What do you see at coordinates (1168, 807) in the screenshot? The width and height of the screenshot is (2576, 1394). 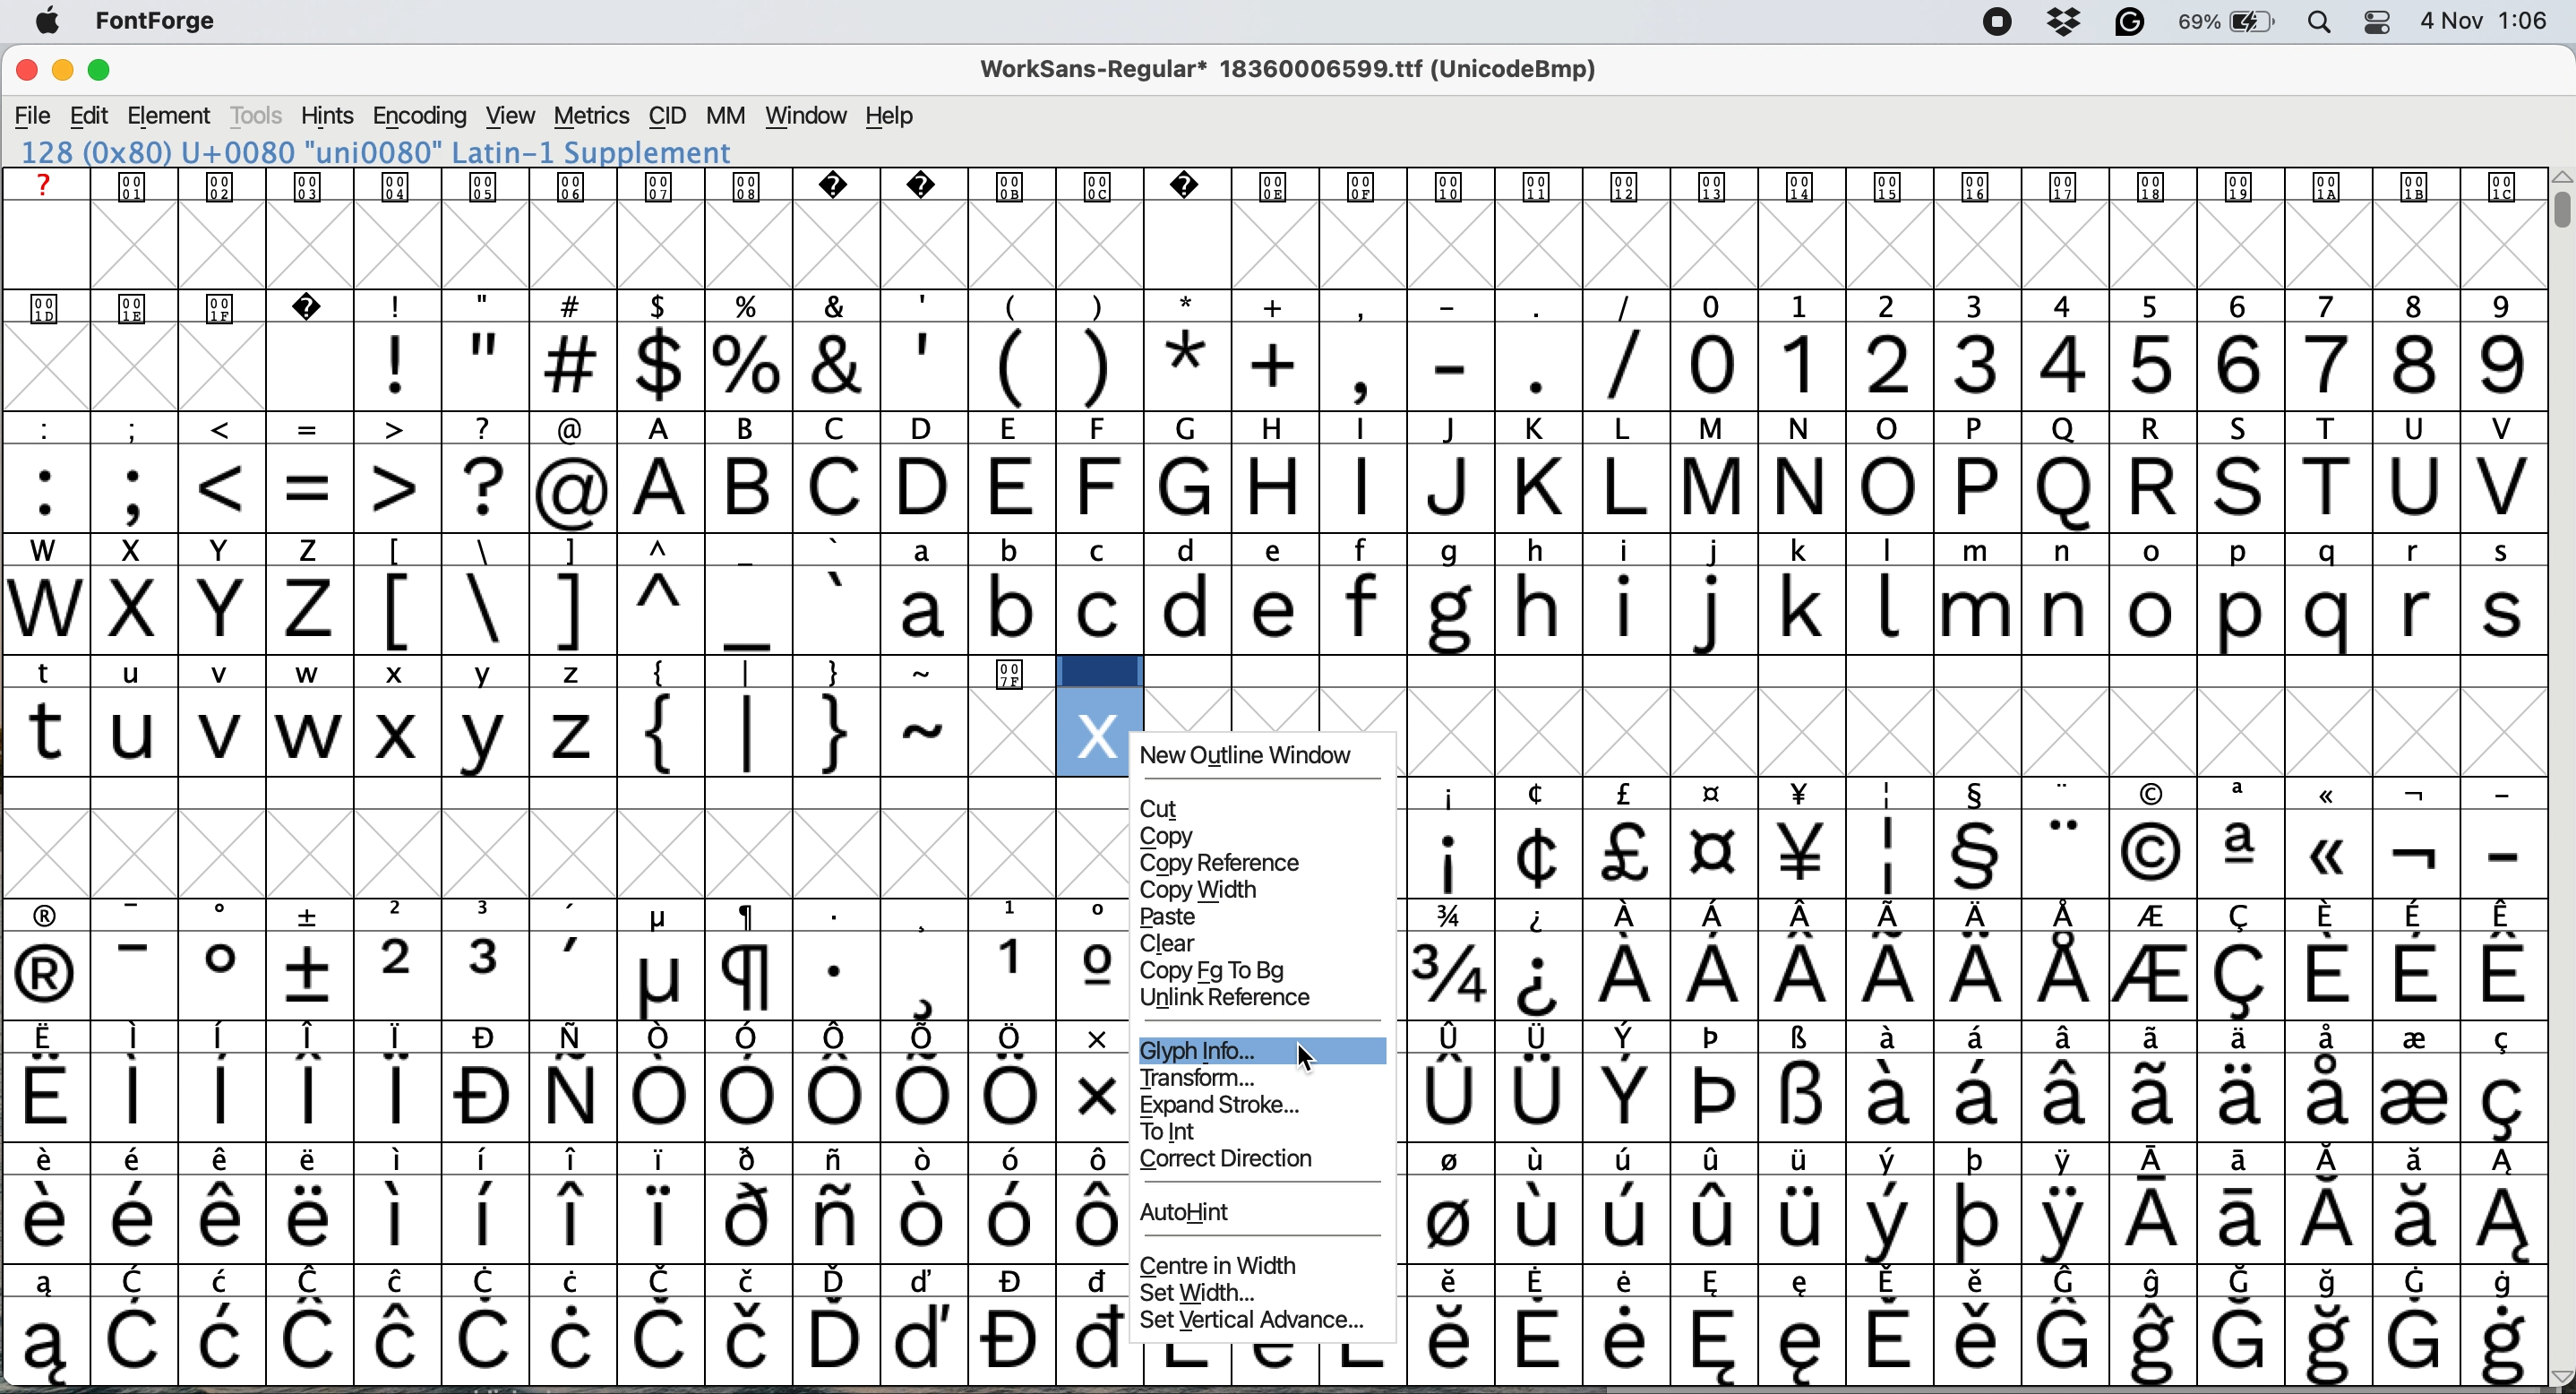 I see `CUT` at bounding box center [1168, 807].